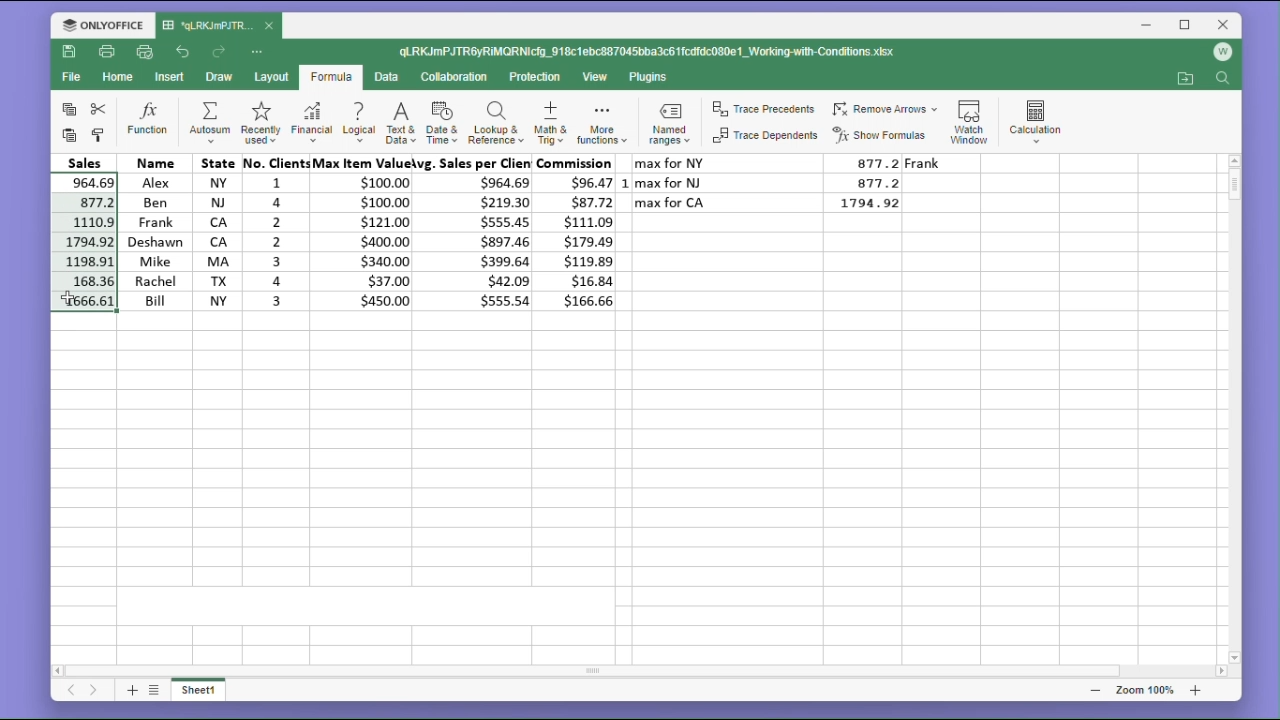 This screenshot has height=720, width=1280. What do you see at coordinates (807, 163) in the screenshot?
I see `max for NY 877.2 Frank` at bounding box center [807, 163].